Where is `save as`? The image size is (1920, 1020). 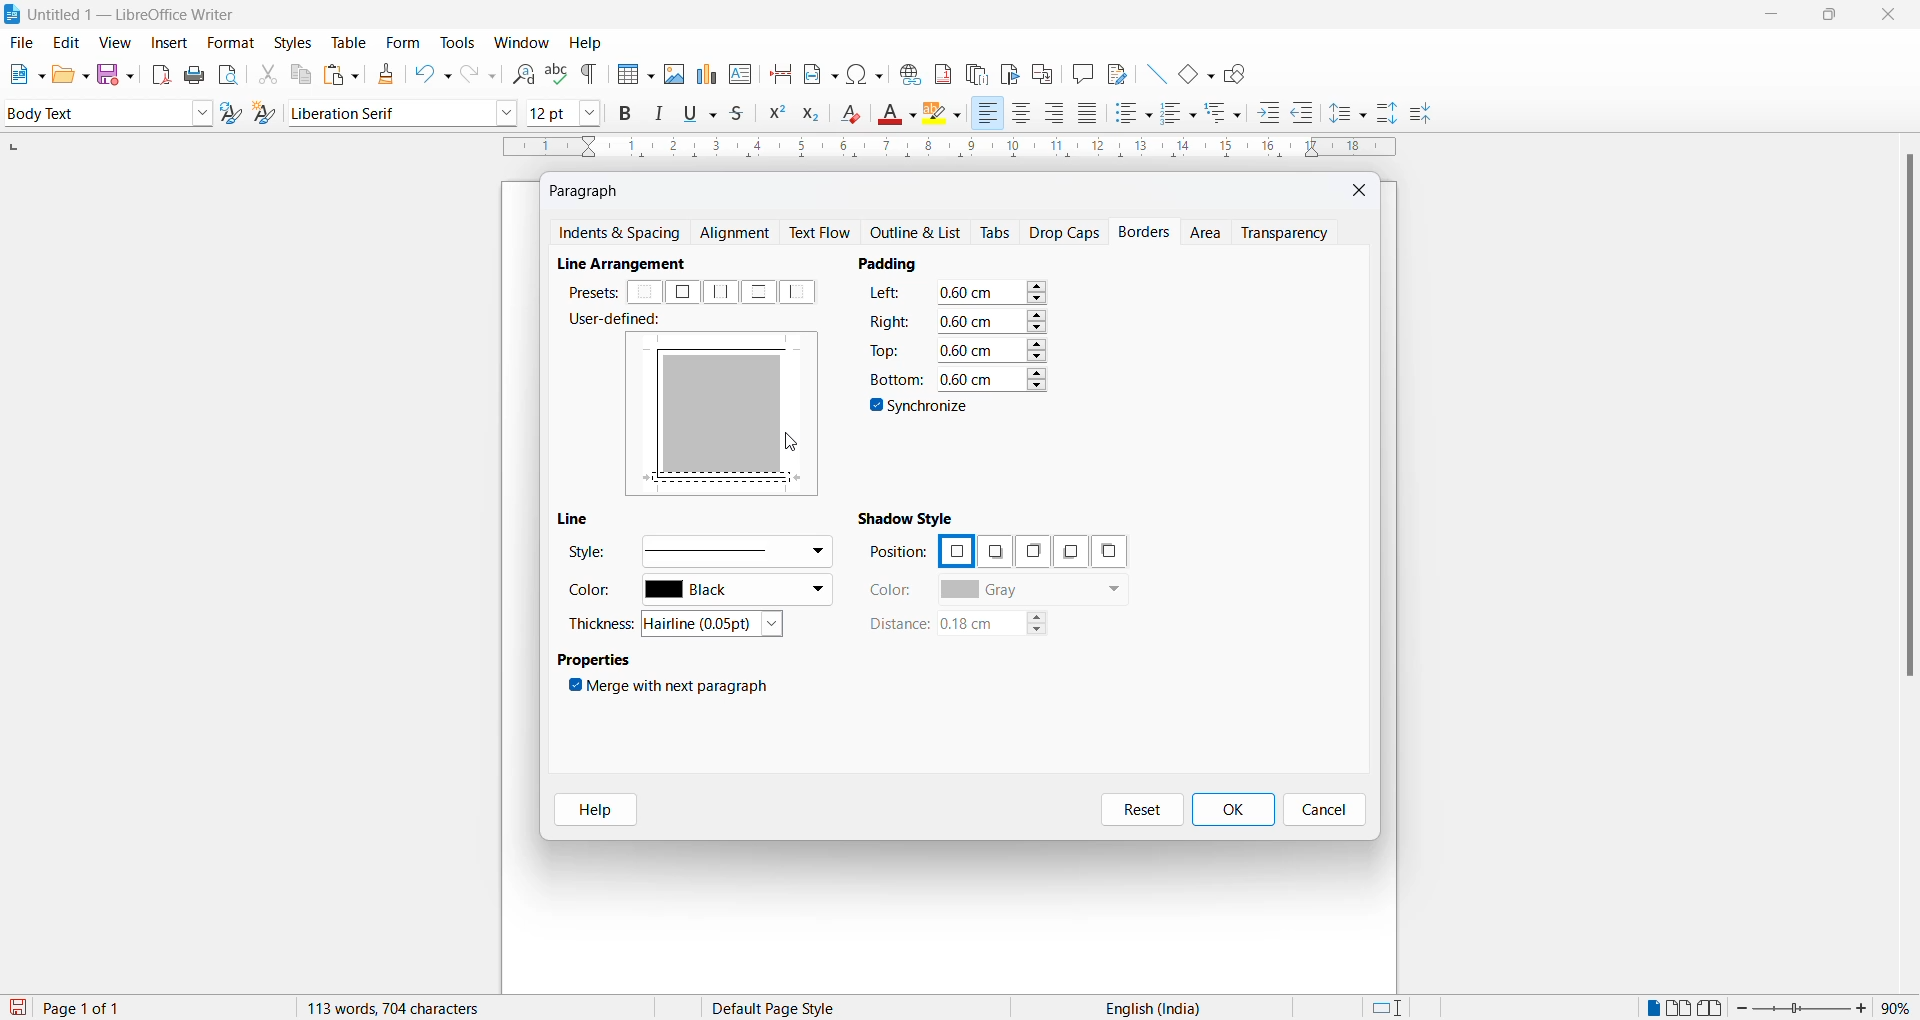 save as is located at coordinates (119, 70).